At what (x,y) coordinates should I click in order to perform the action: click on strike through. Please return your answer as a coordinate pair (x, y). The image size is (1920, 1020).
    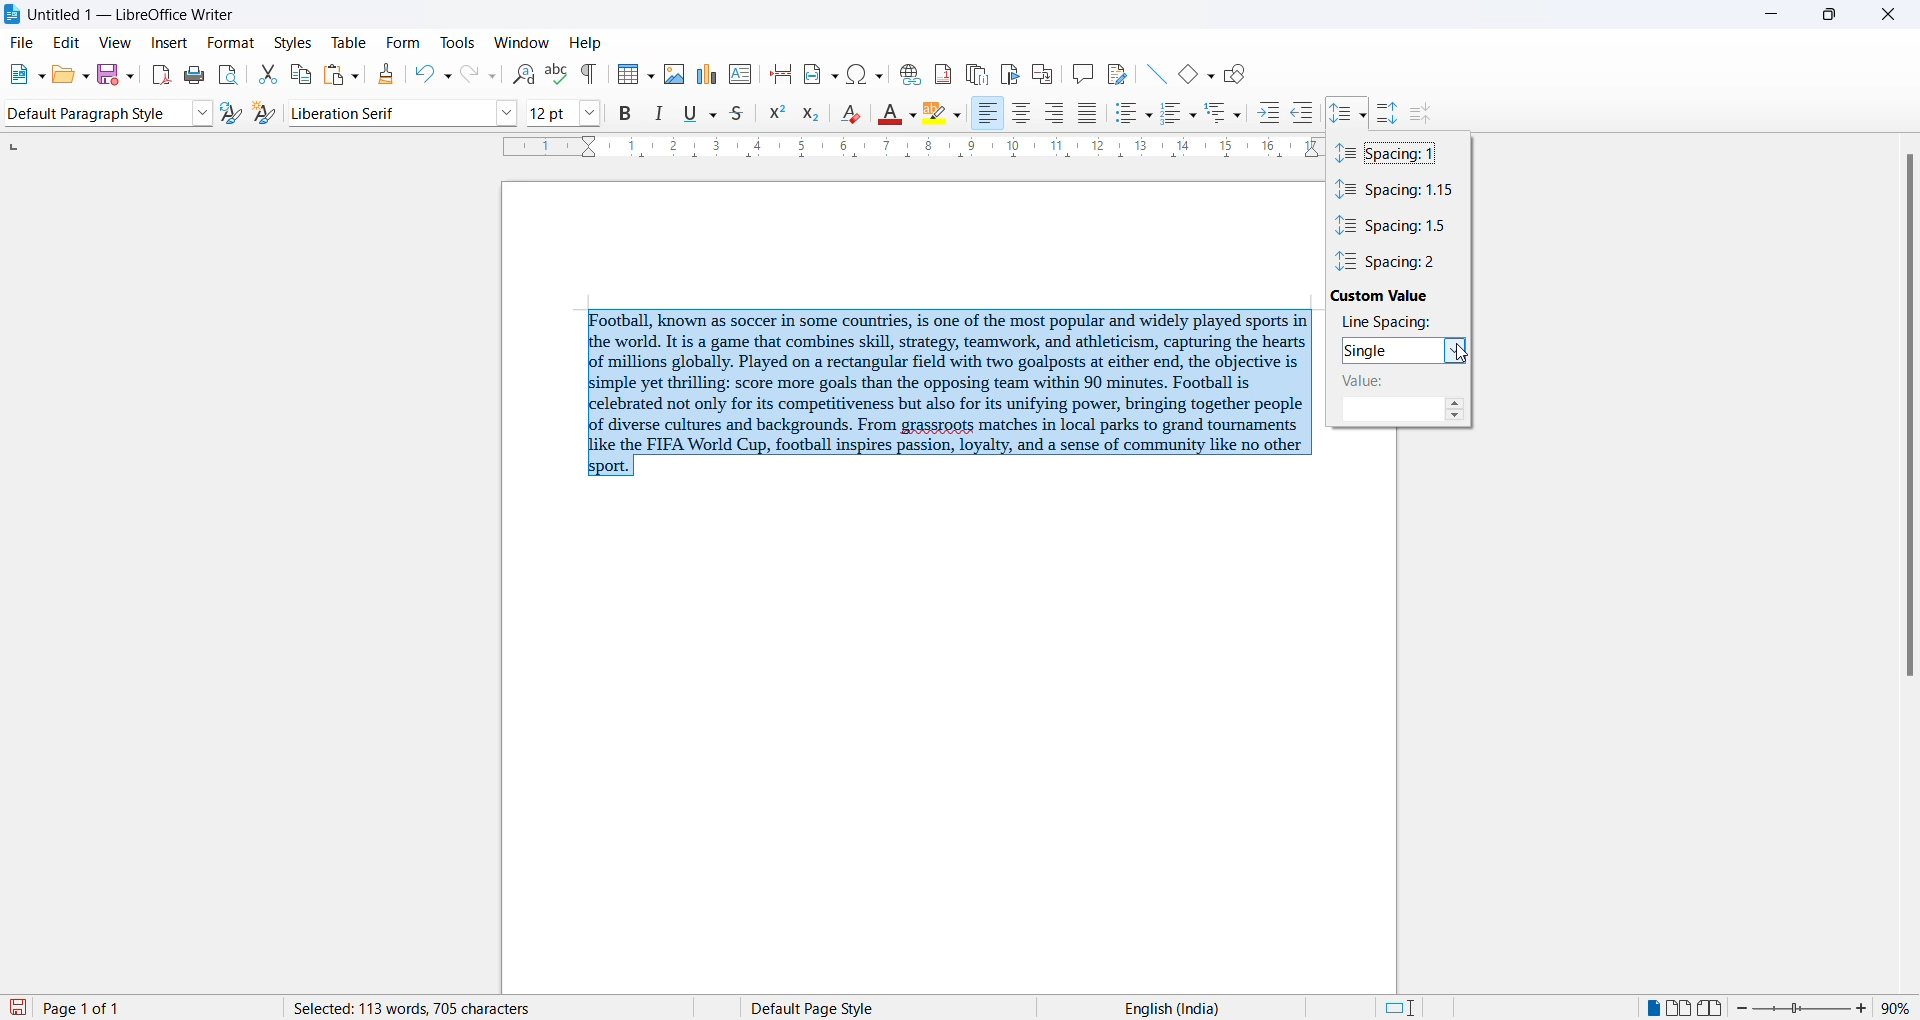
    Looking at the image, I should click on (737, 112).